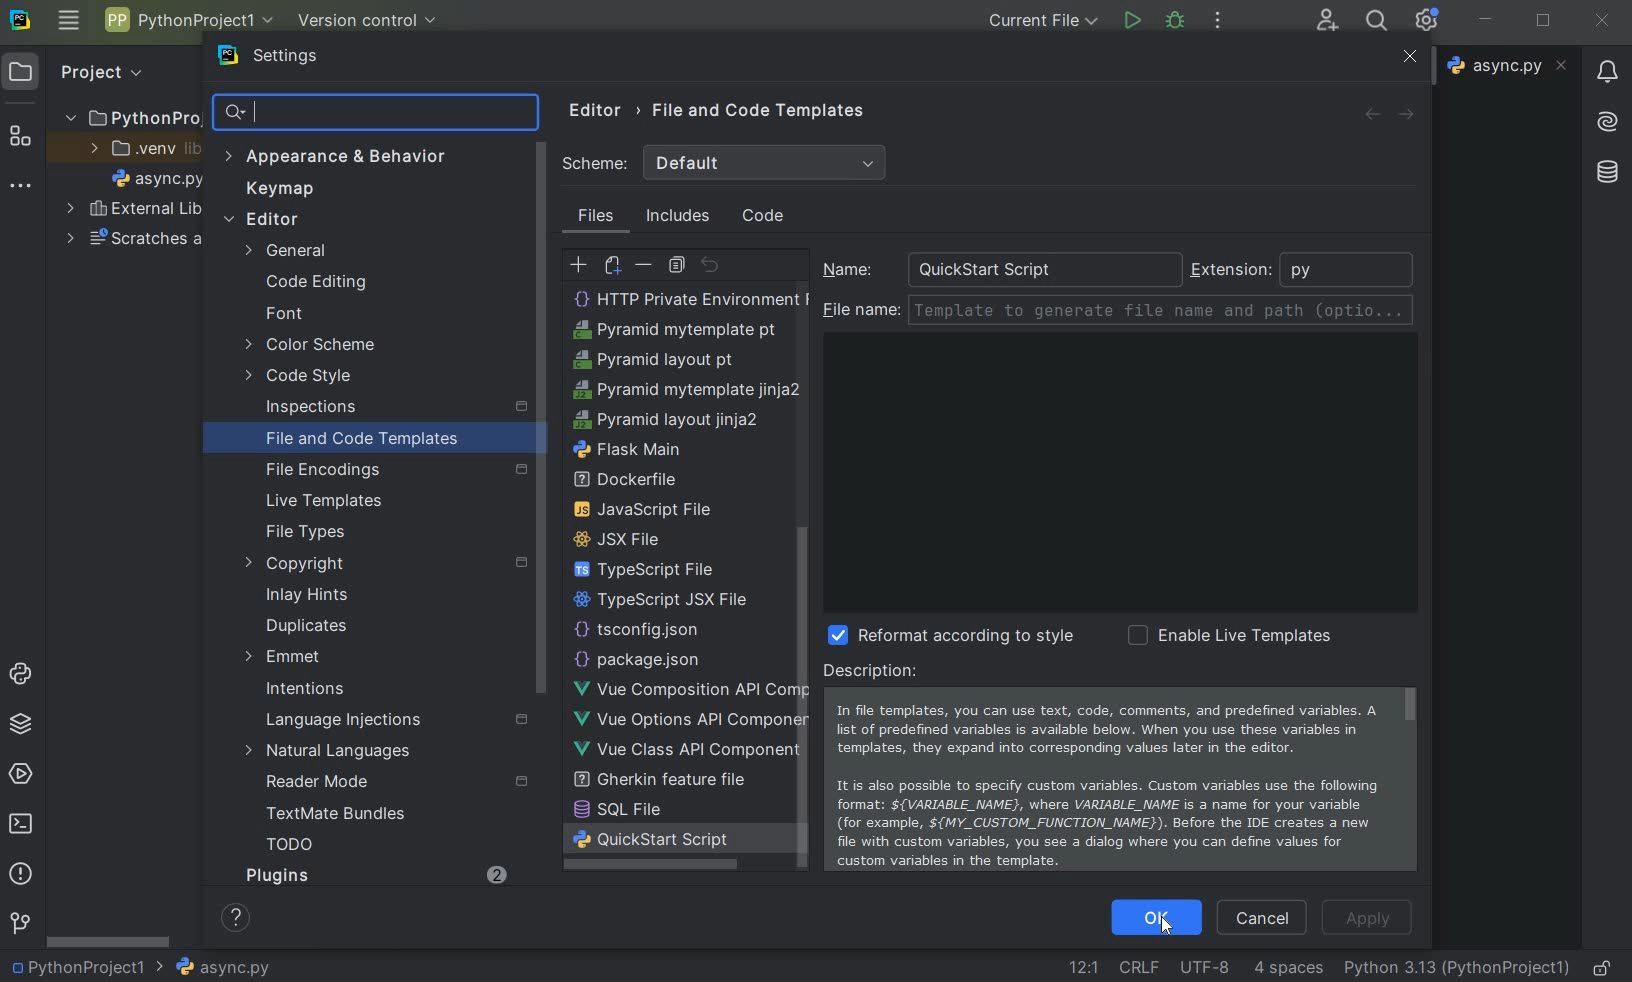 Image resolution: width=1632 pixels, height=982 pixels. What do you see at coordinates (188, 20) in the screenshot?
I see `project name` at bounding box center [188, 20].